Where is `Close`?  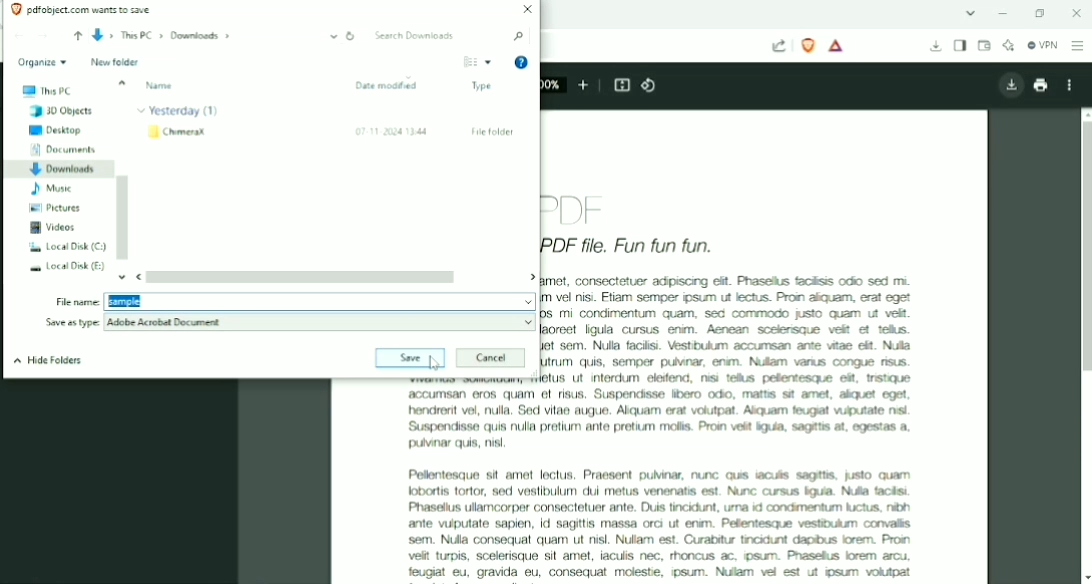
Close is located at coordinates (1074, 13).